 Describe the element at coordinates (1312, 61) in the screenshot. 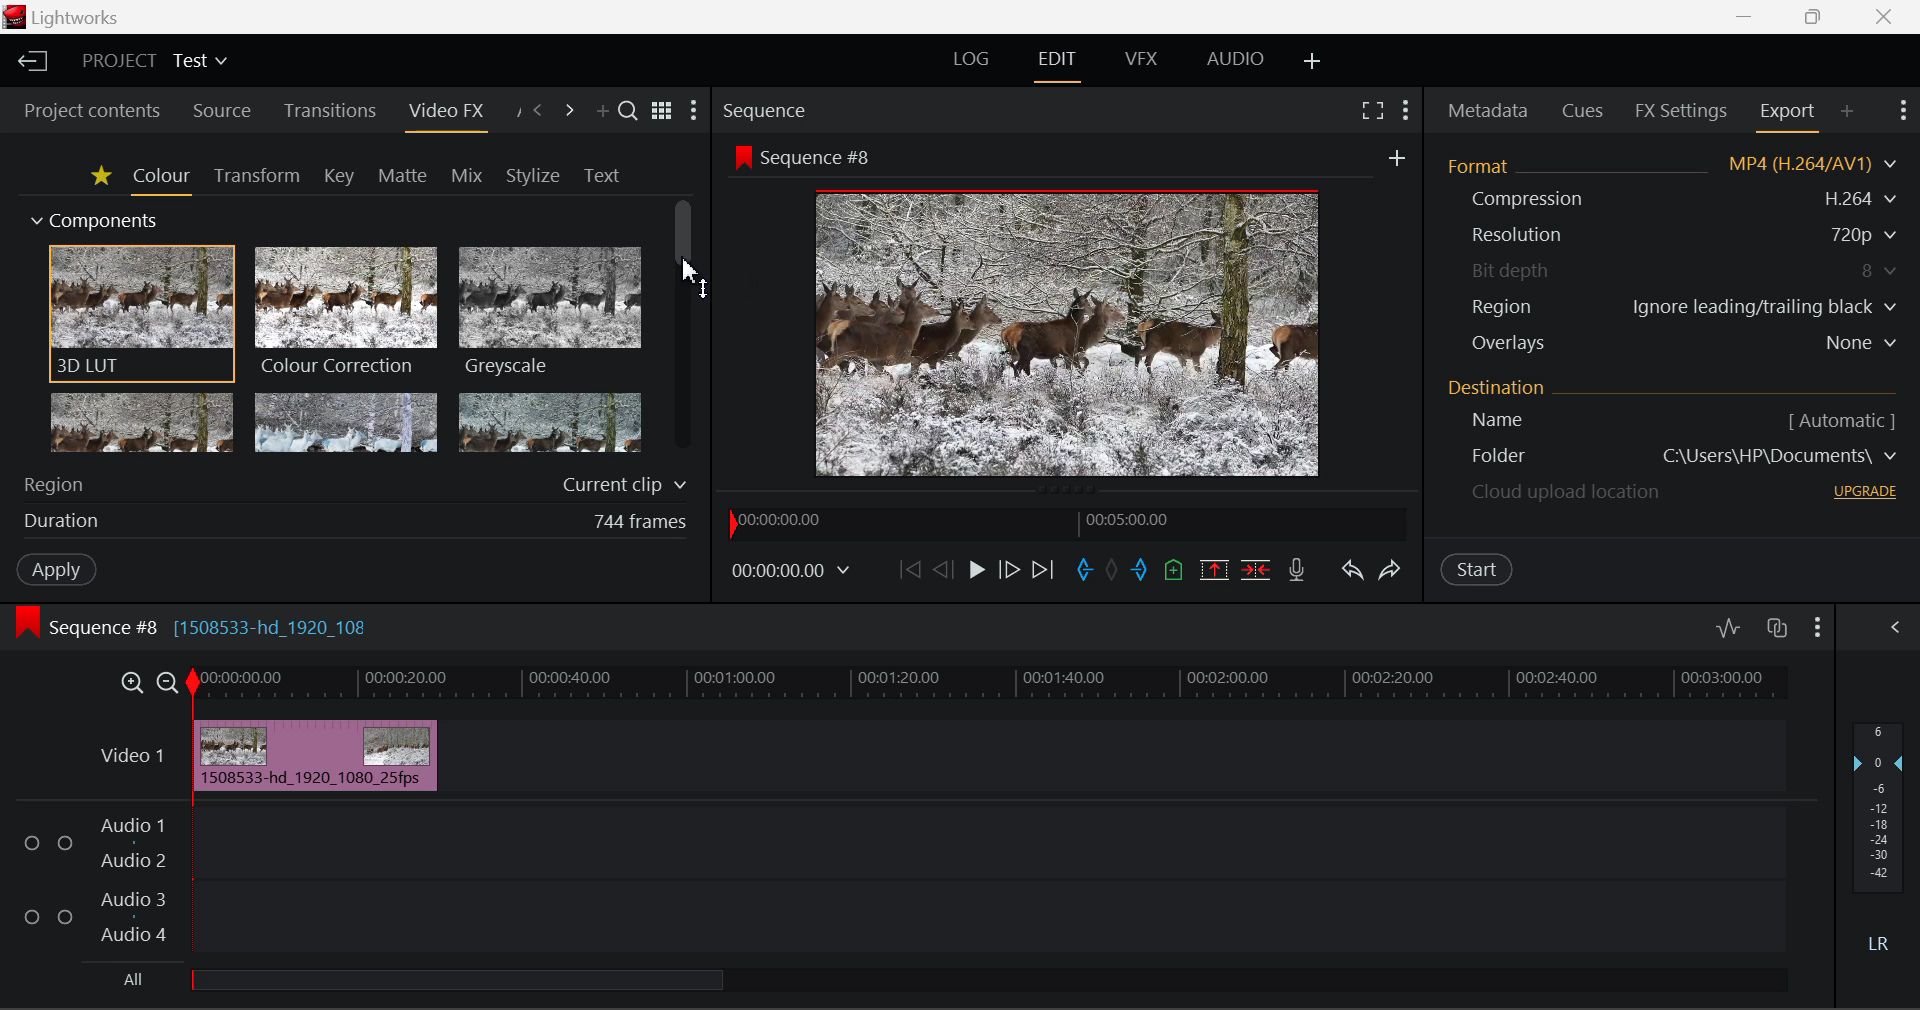

I see `Add Layout` at that location.